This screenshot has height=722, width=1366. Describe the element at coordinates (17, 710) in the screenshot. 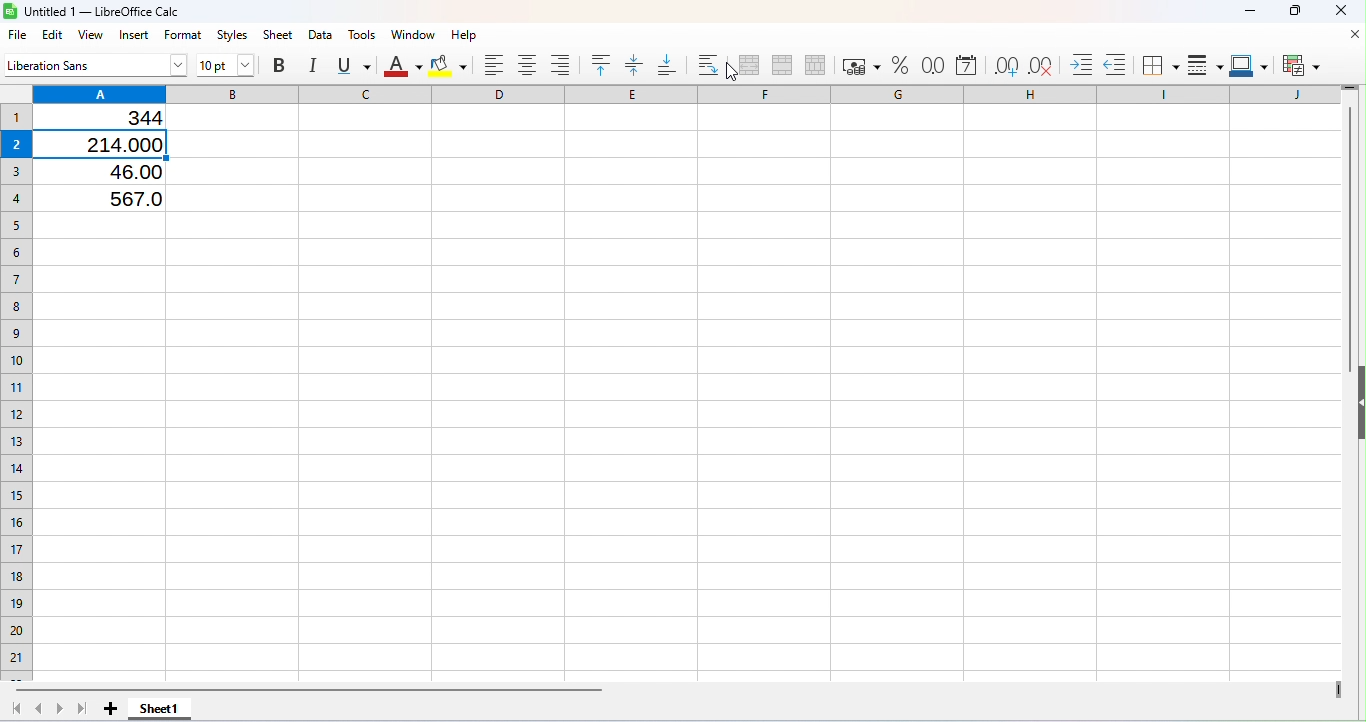

I see `Scroll to the first` at that location.